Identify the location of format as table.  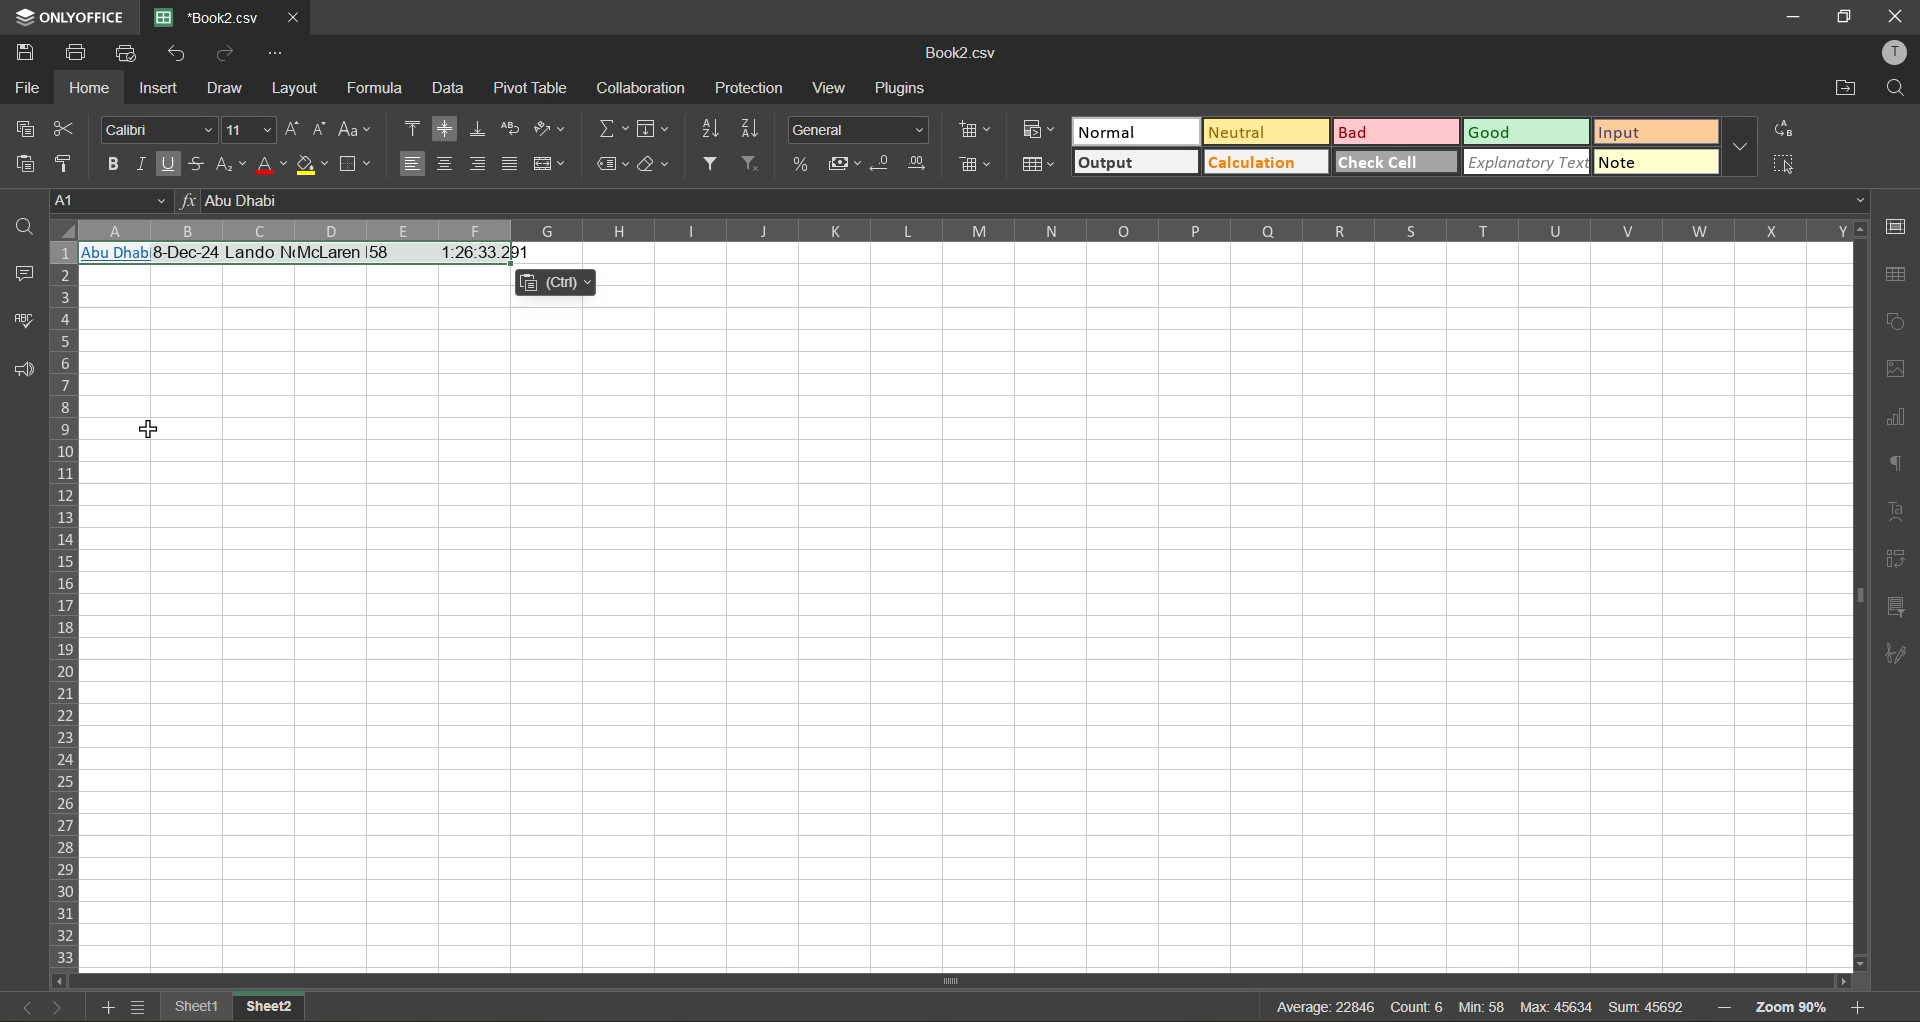
(1044, 169).